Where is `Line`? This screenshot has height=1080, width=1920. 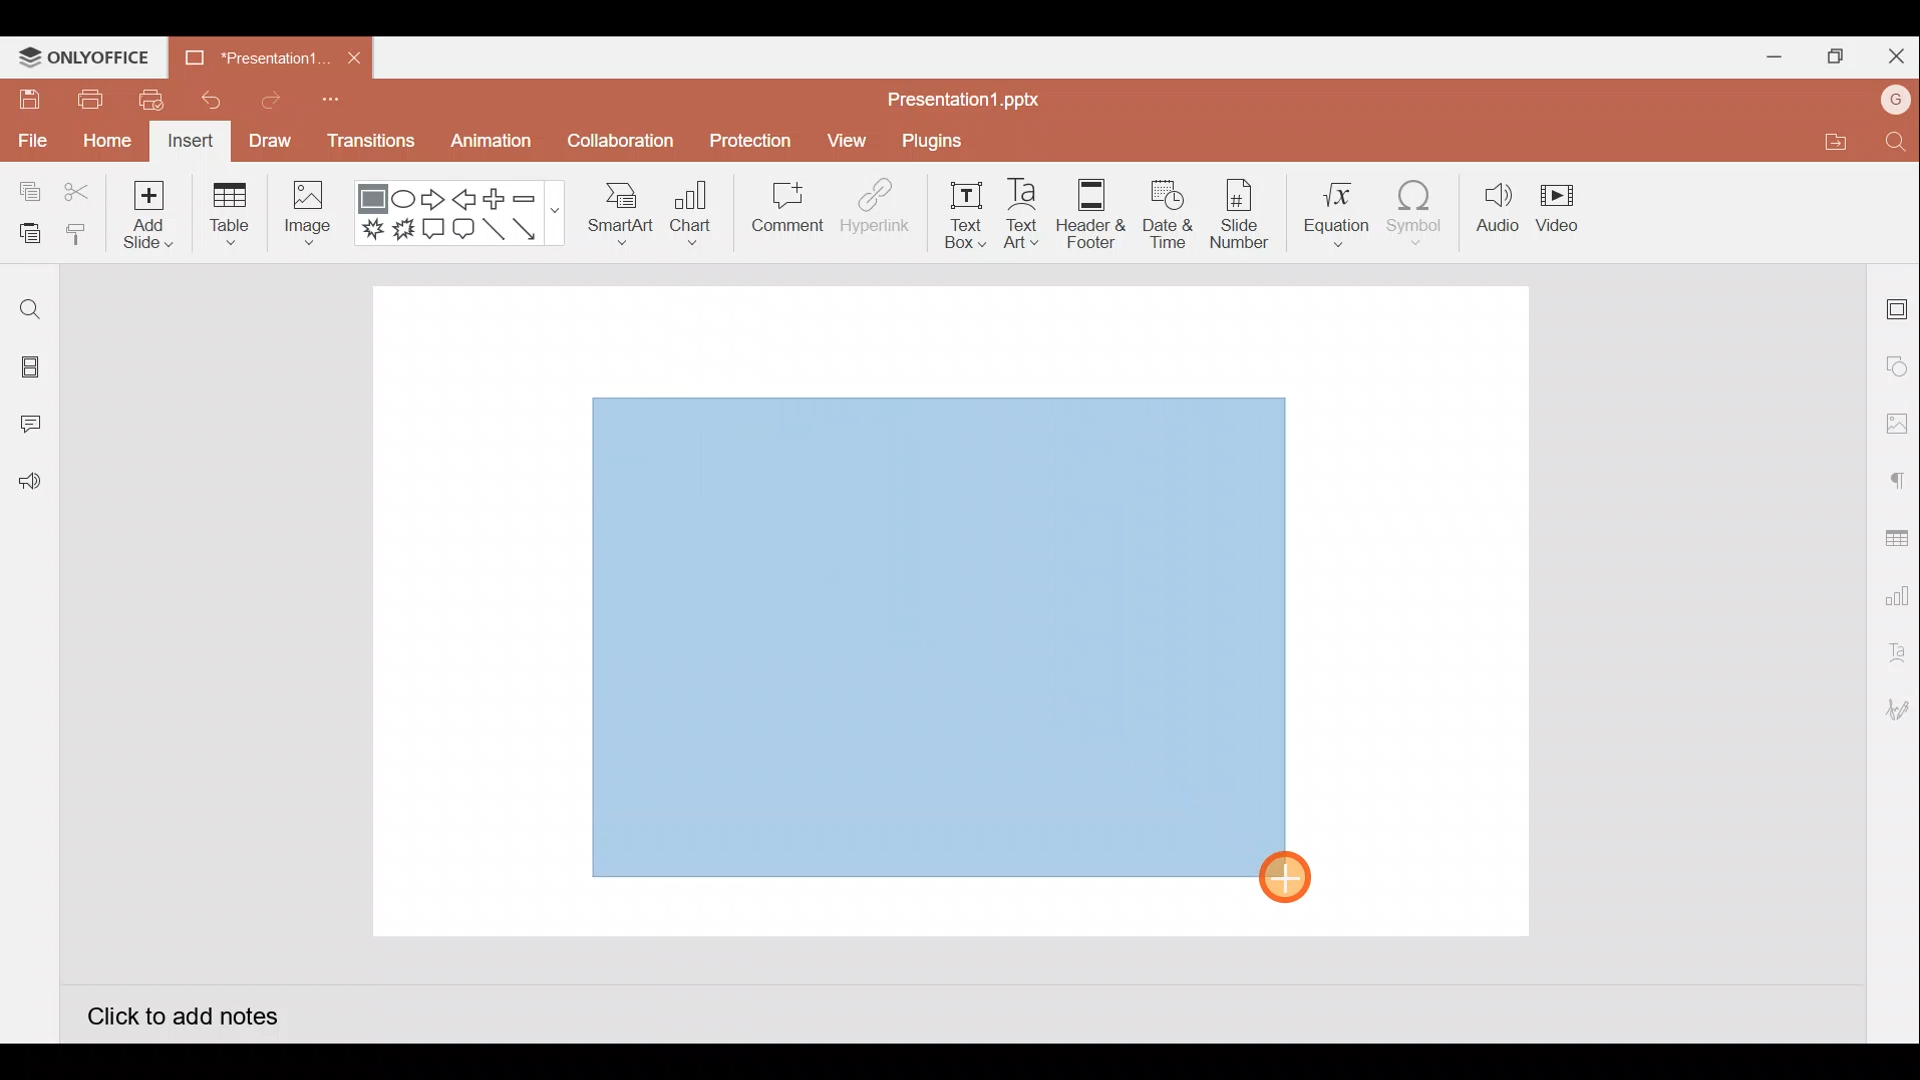
Line is located at coordinates (494, 229).